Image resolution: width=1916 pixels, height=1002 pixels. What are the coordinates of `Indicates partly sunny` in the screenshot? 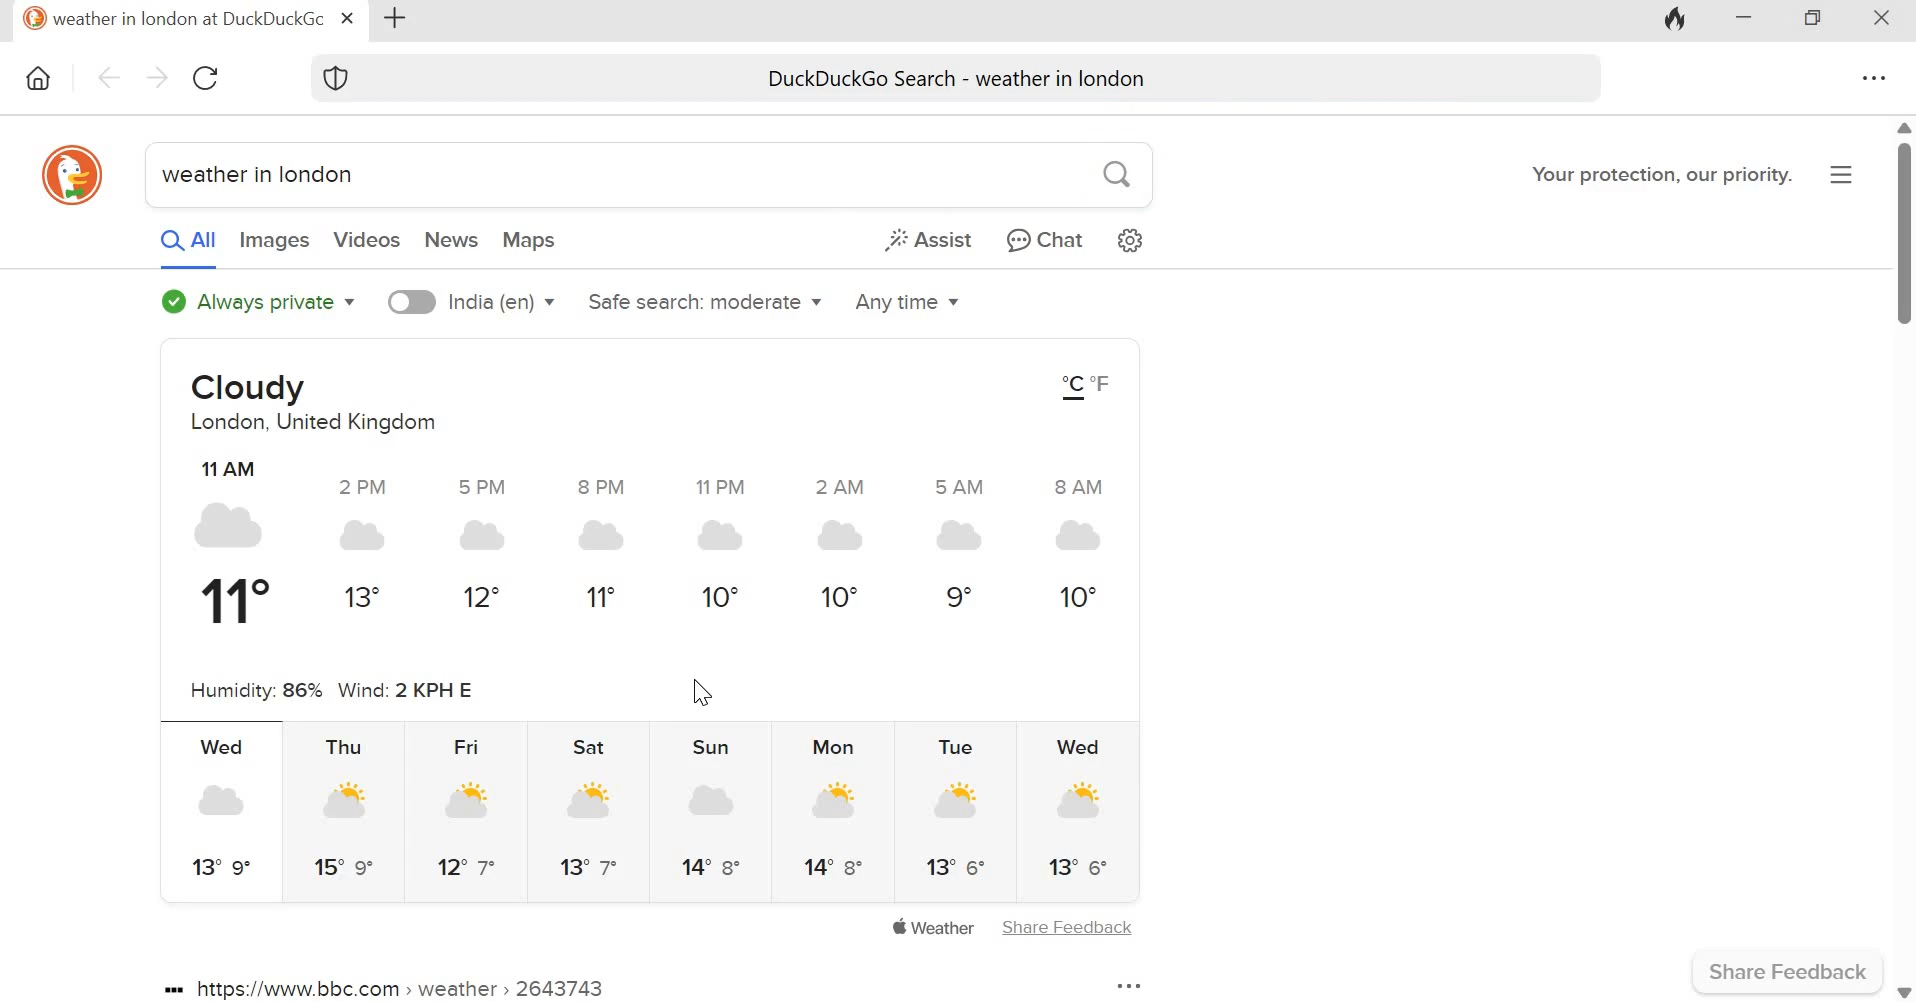 It's located at (1080, 801).